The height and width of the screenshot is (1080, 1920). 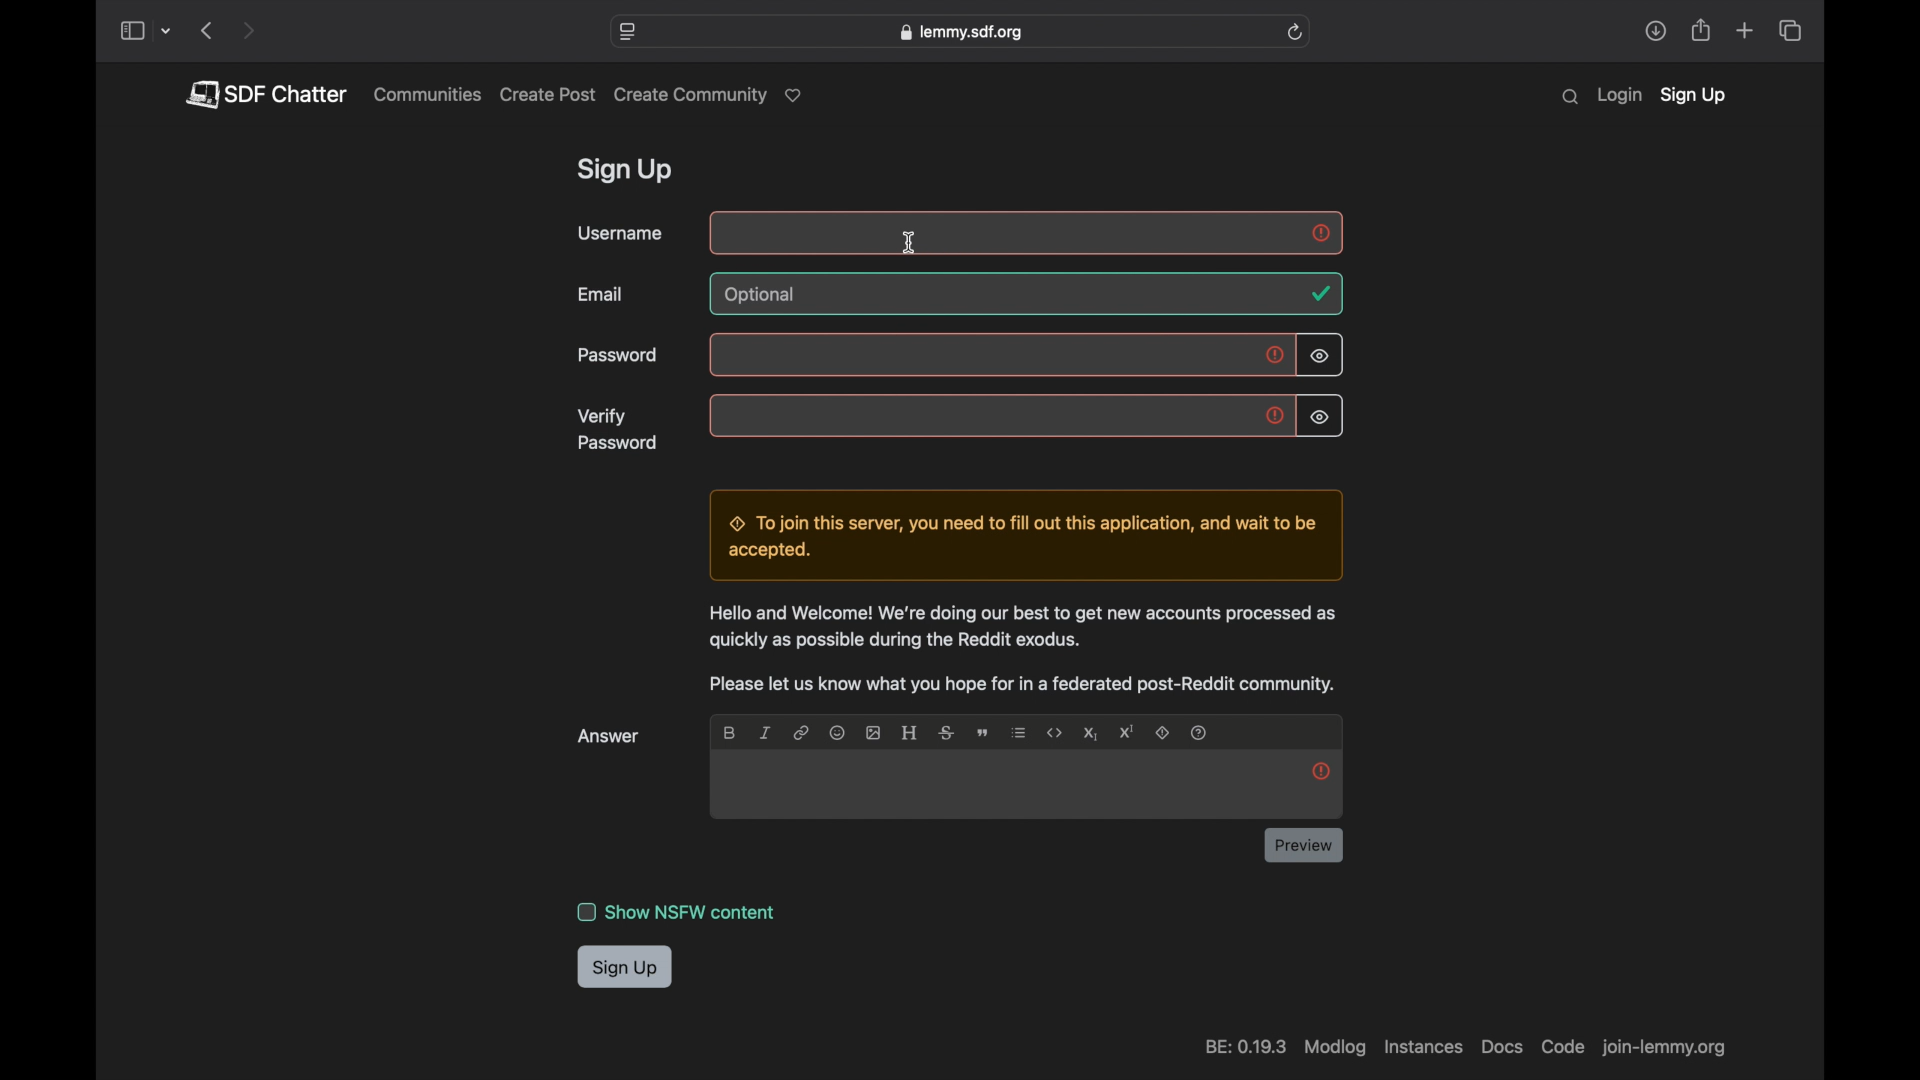 I want to click on show tab overview, so click(x=1789, y=31).